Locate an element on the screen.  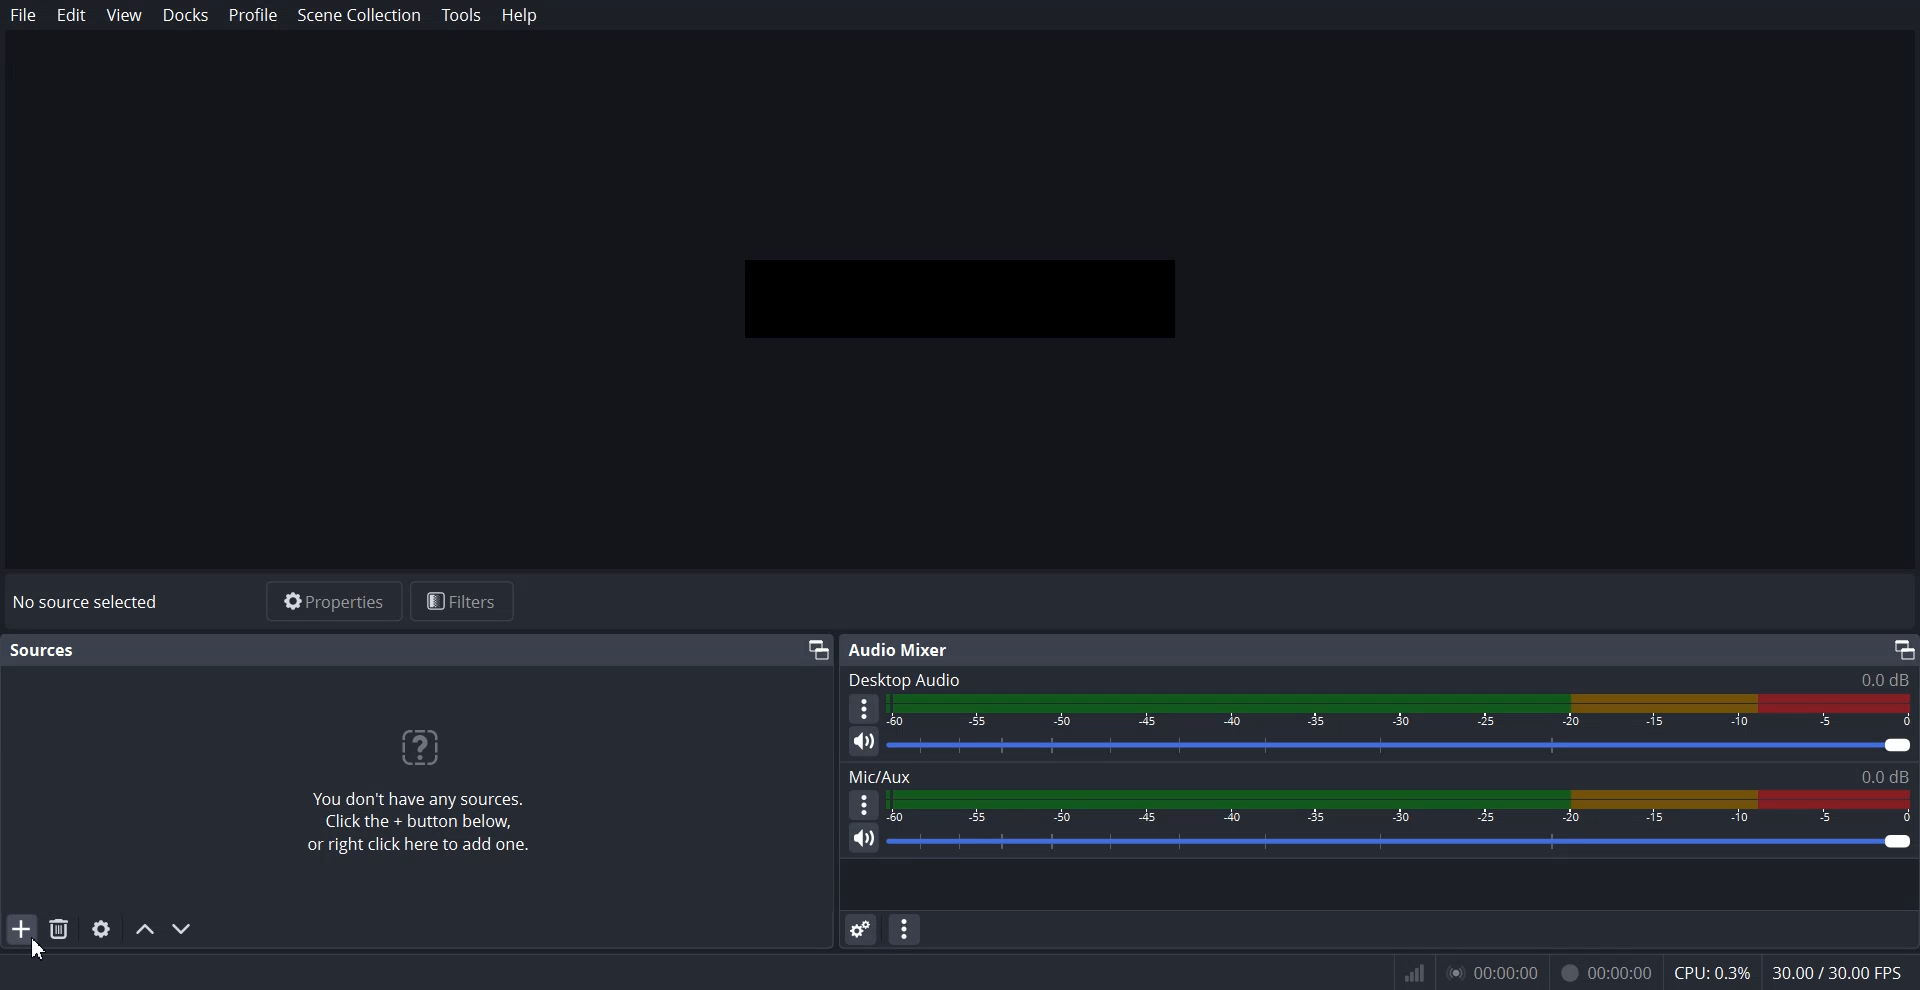
Move source up is located at coordinates (145, 929).